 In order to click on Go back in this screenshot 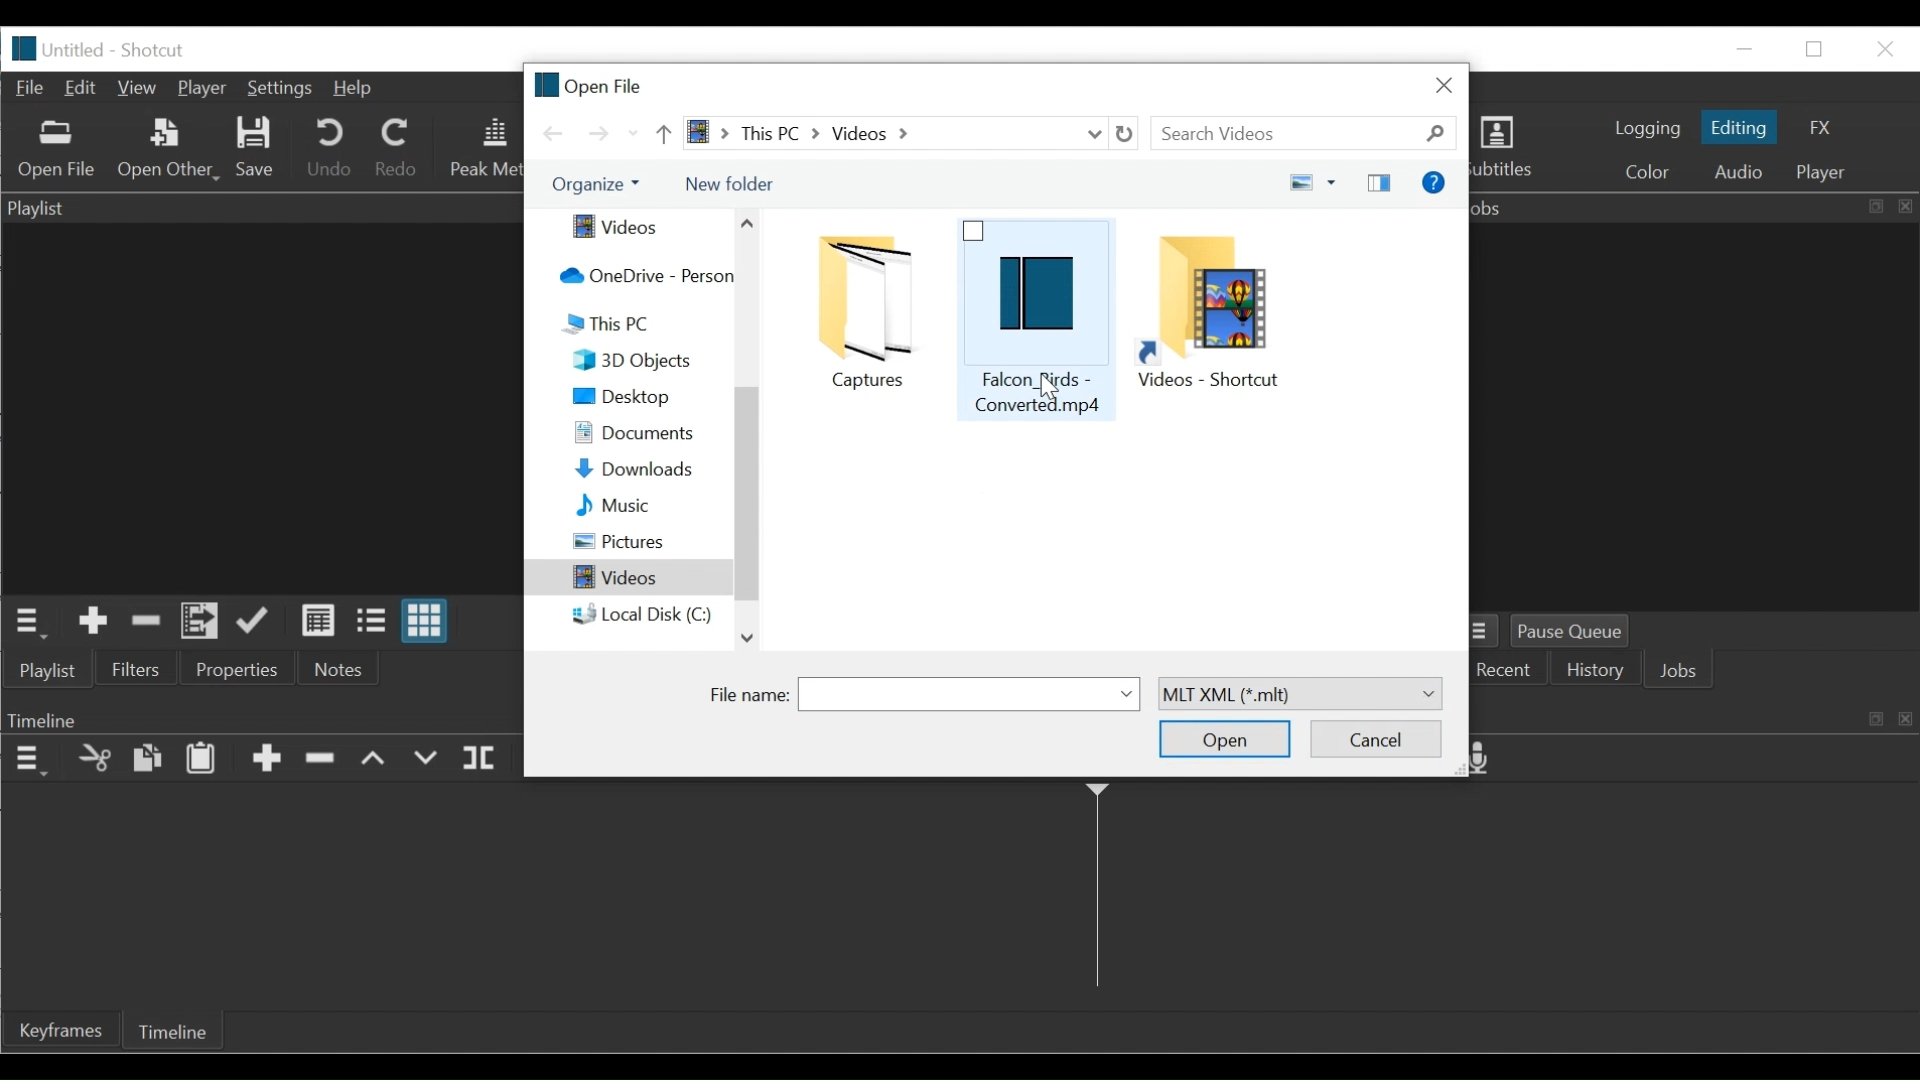, I will do `click(555, 133)`.